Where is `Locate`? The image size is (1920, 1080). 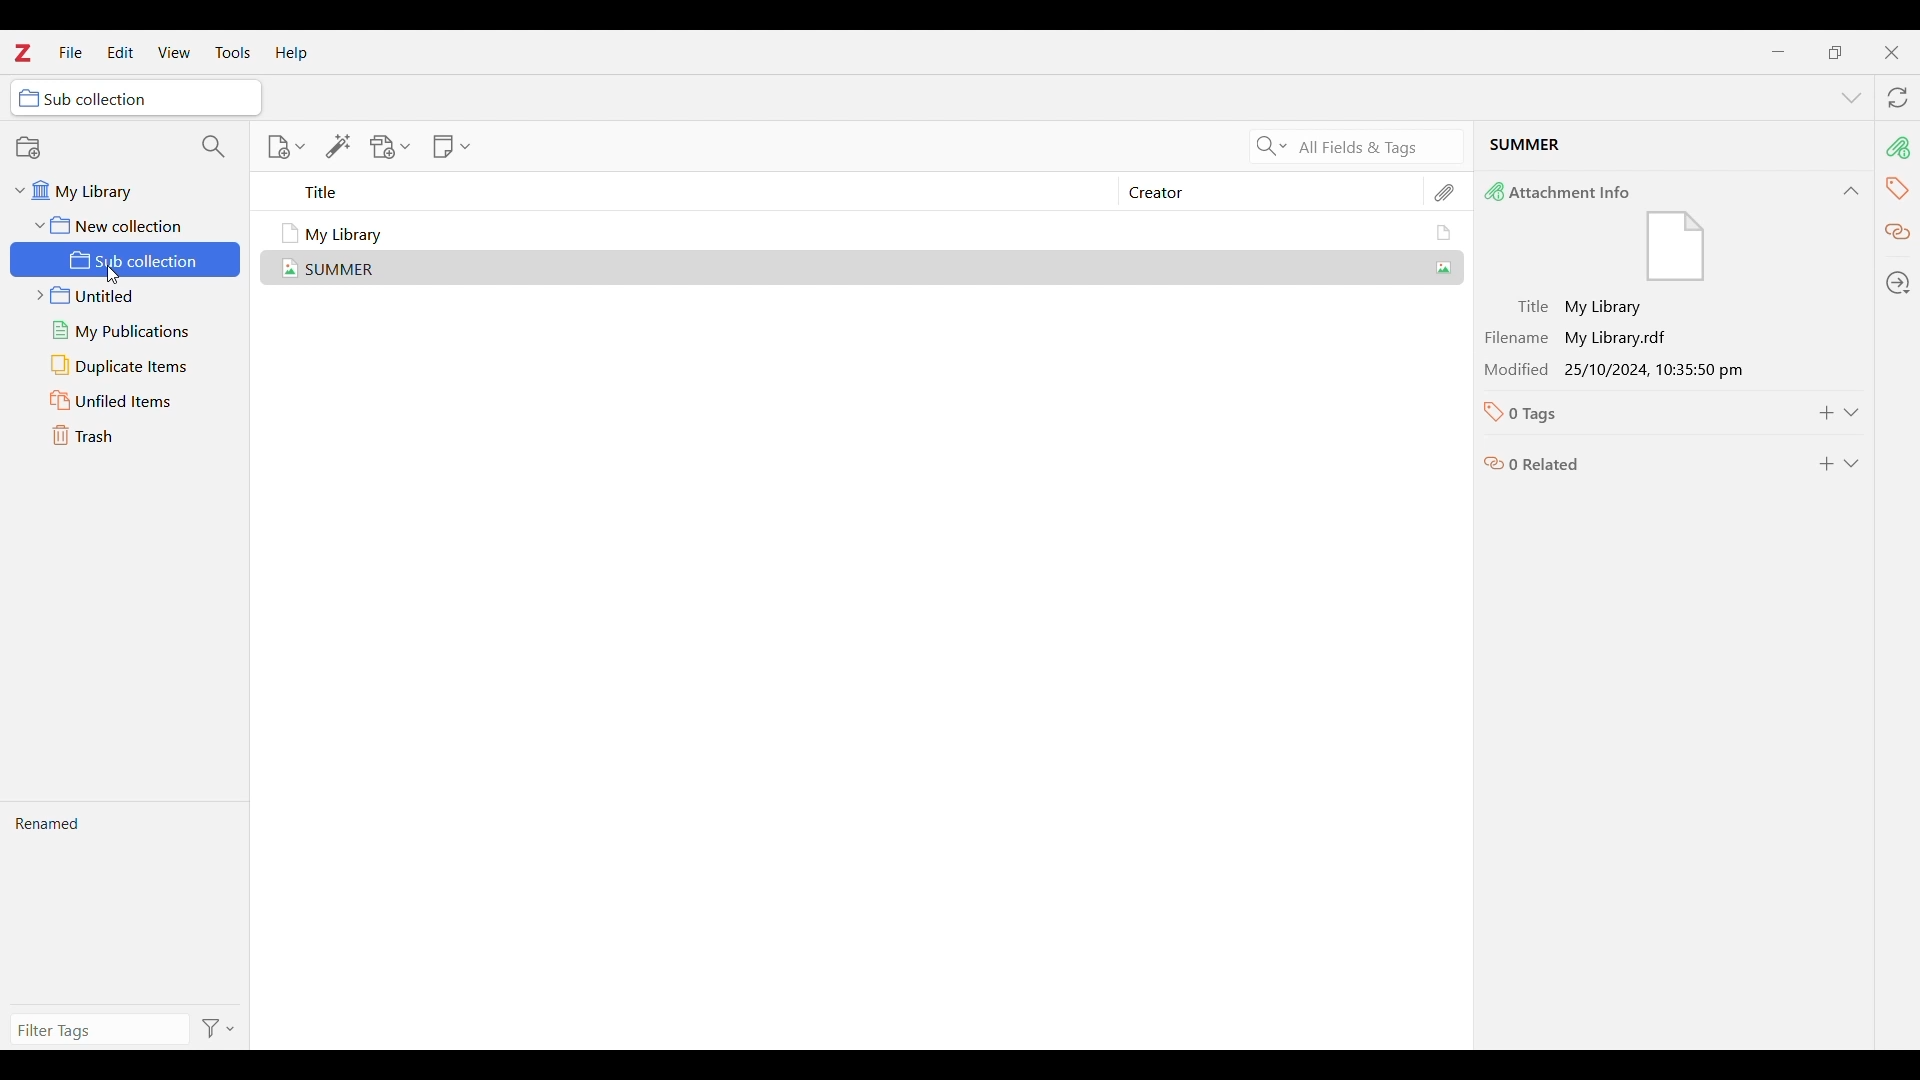 Locate is located at coordinates (1899, 282).